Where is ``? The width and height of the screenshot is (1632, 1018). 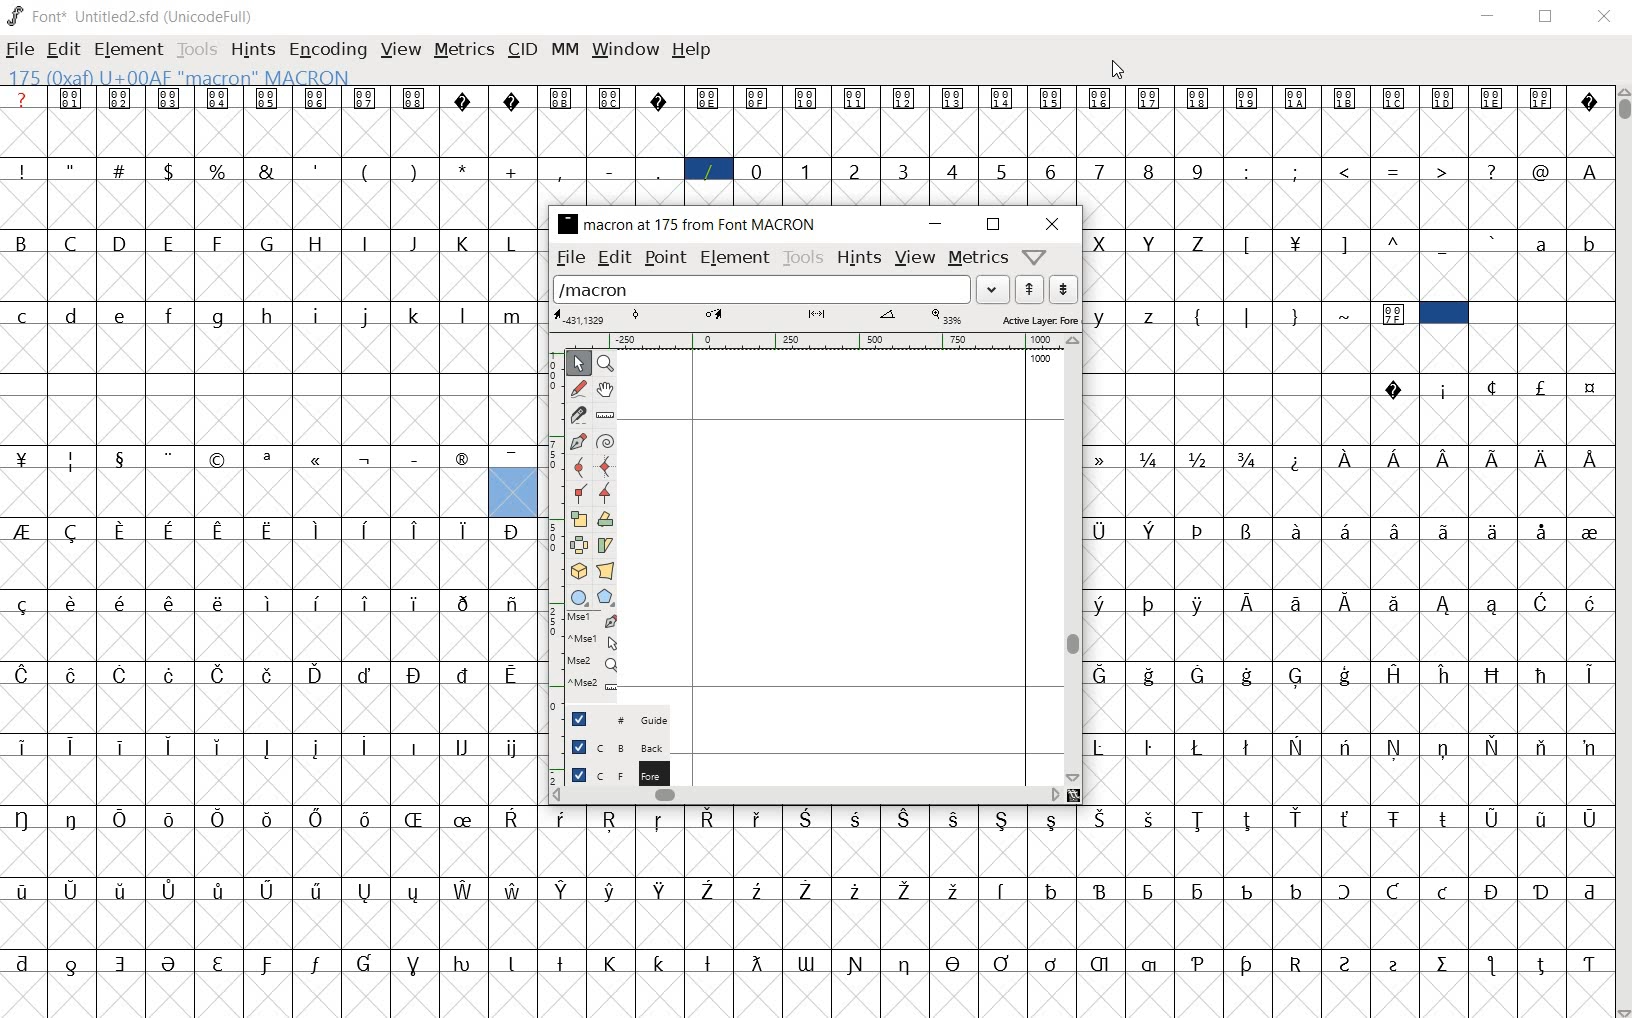
 is located at coordinates (1395, 889).